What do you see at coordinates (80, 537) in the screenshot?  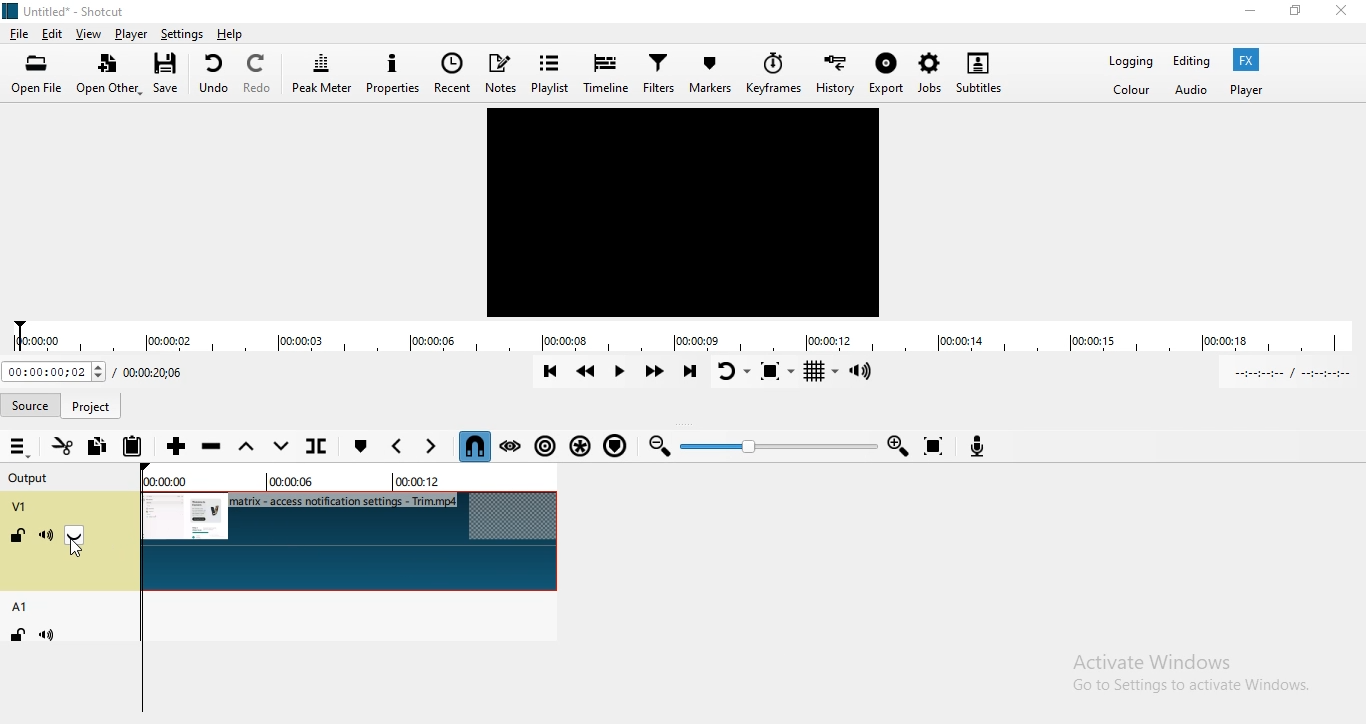 I see `Hide` at bounding box center [80, 537].